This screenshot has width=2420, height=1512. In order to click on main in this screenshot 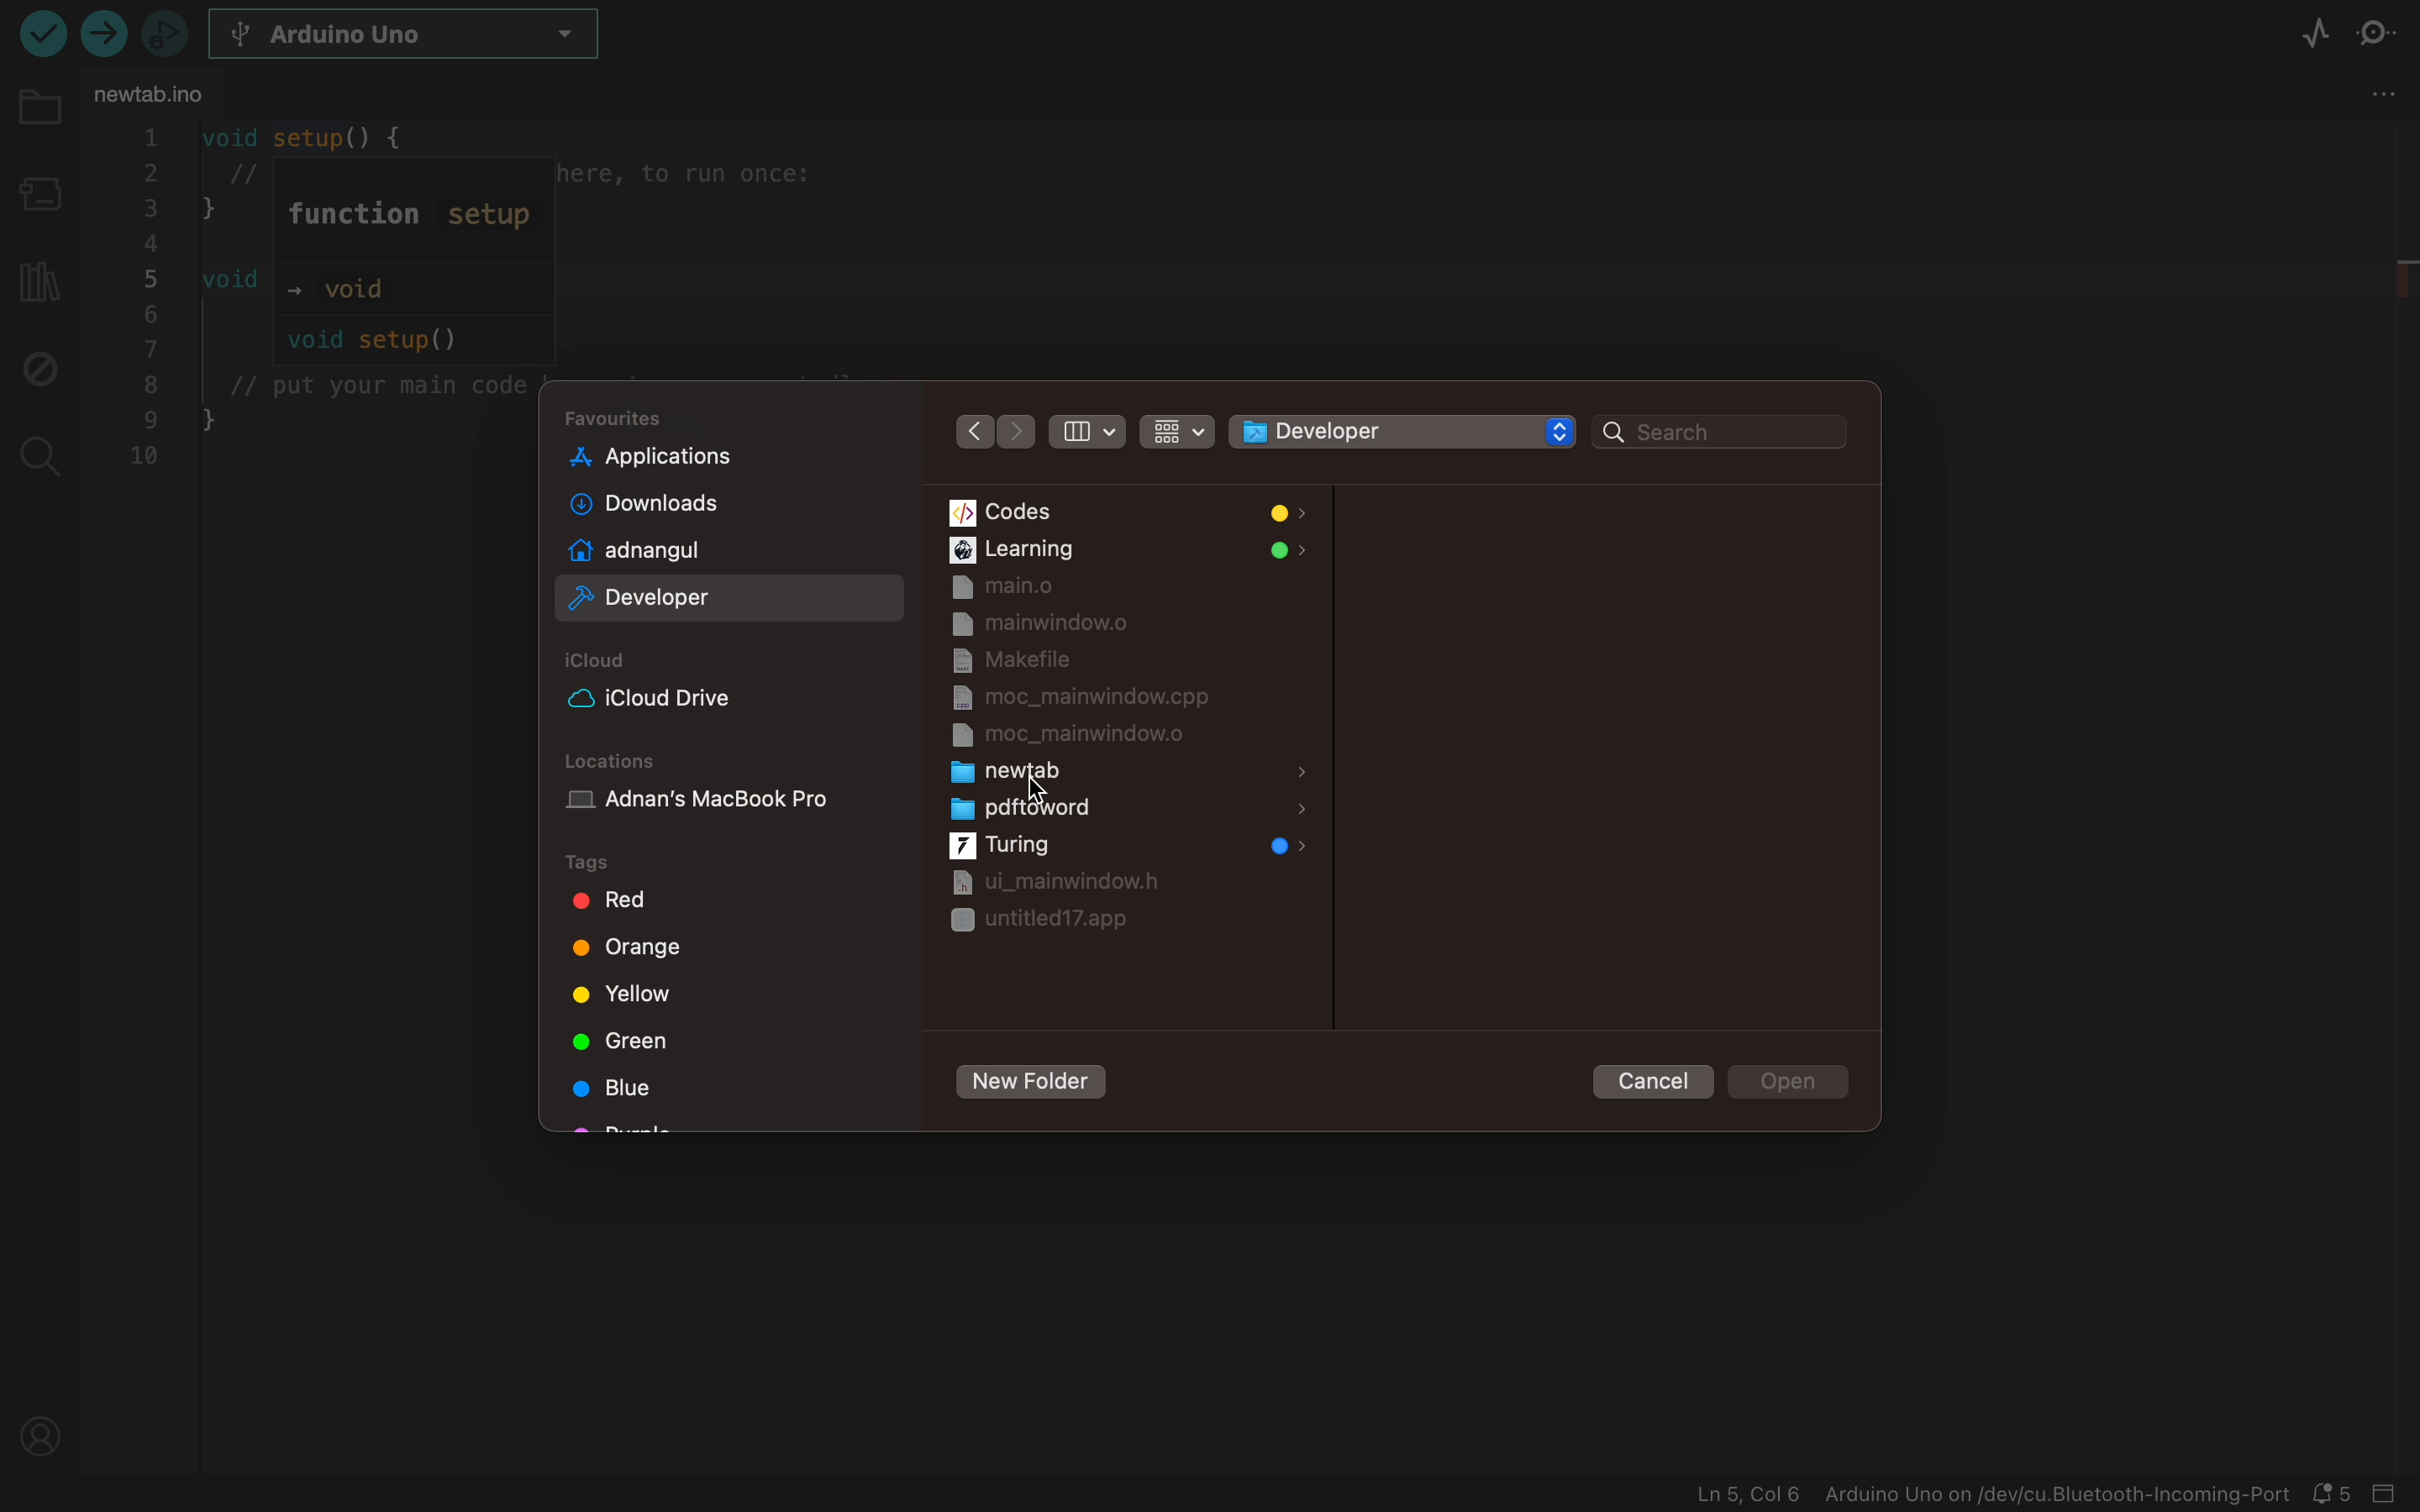, I will do `click(1126, 588)`.